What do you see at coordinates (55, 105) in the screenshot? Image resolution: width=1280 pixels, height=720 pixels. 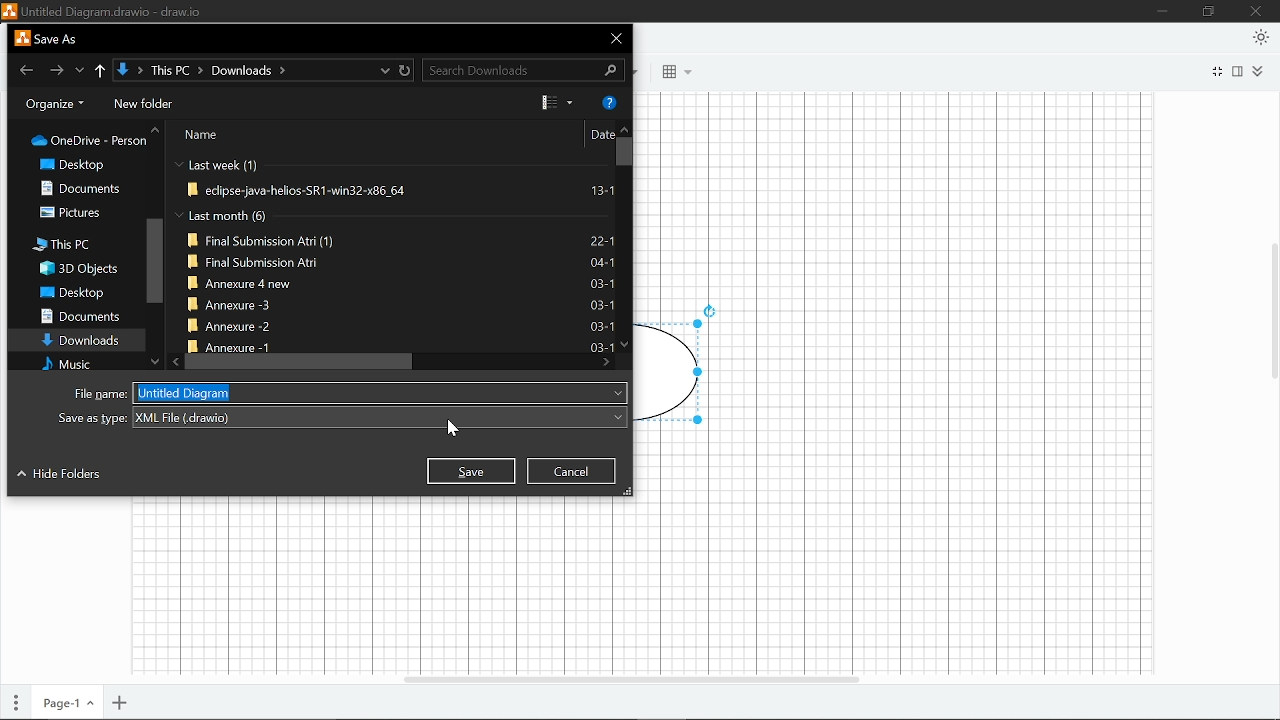 I see `Organize` at bounding box center [55, 105].